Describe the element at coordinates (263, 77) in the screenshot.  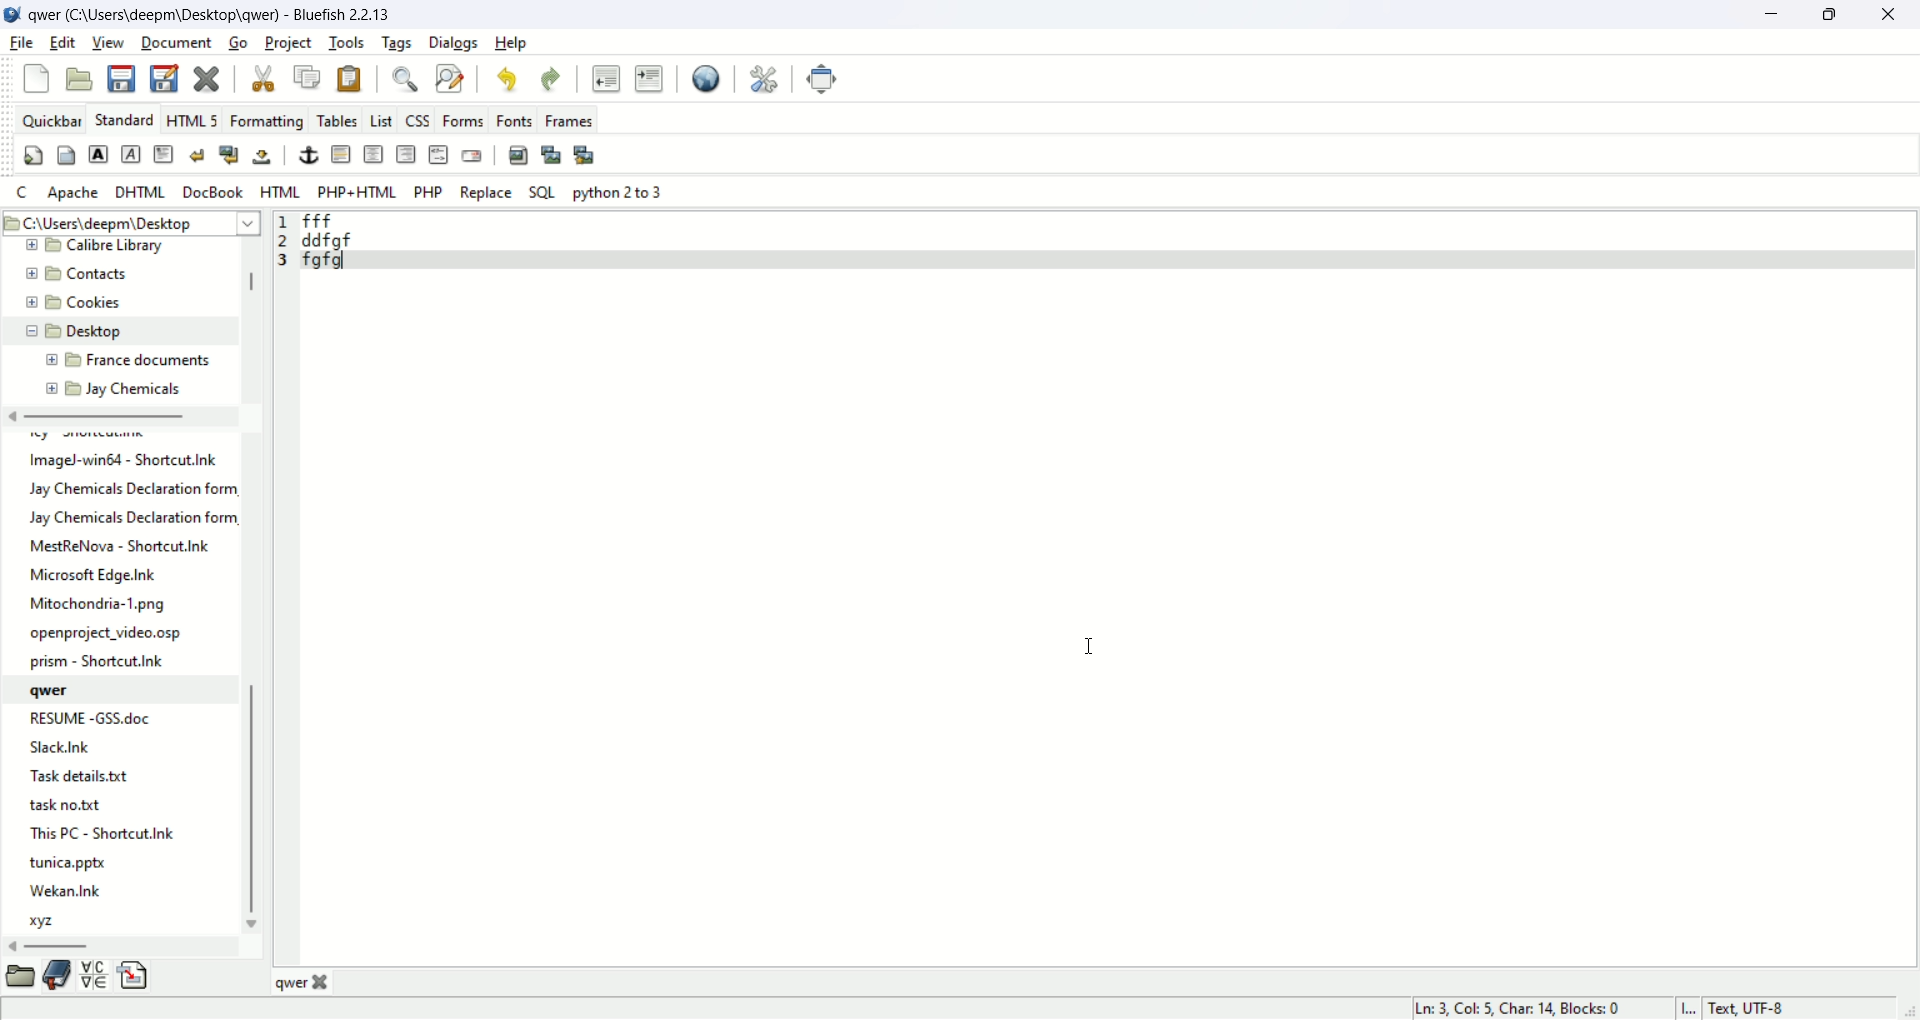
I see `cut` at that location.